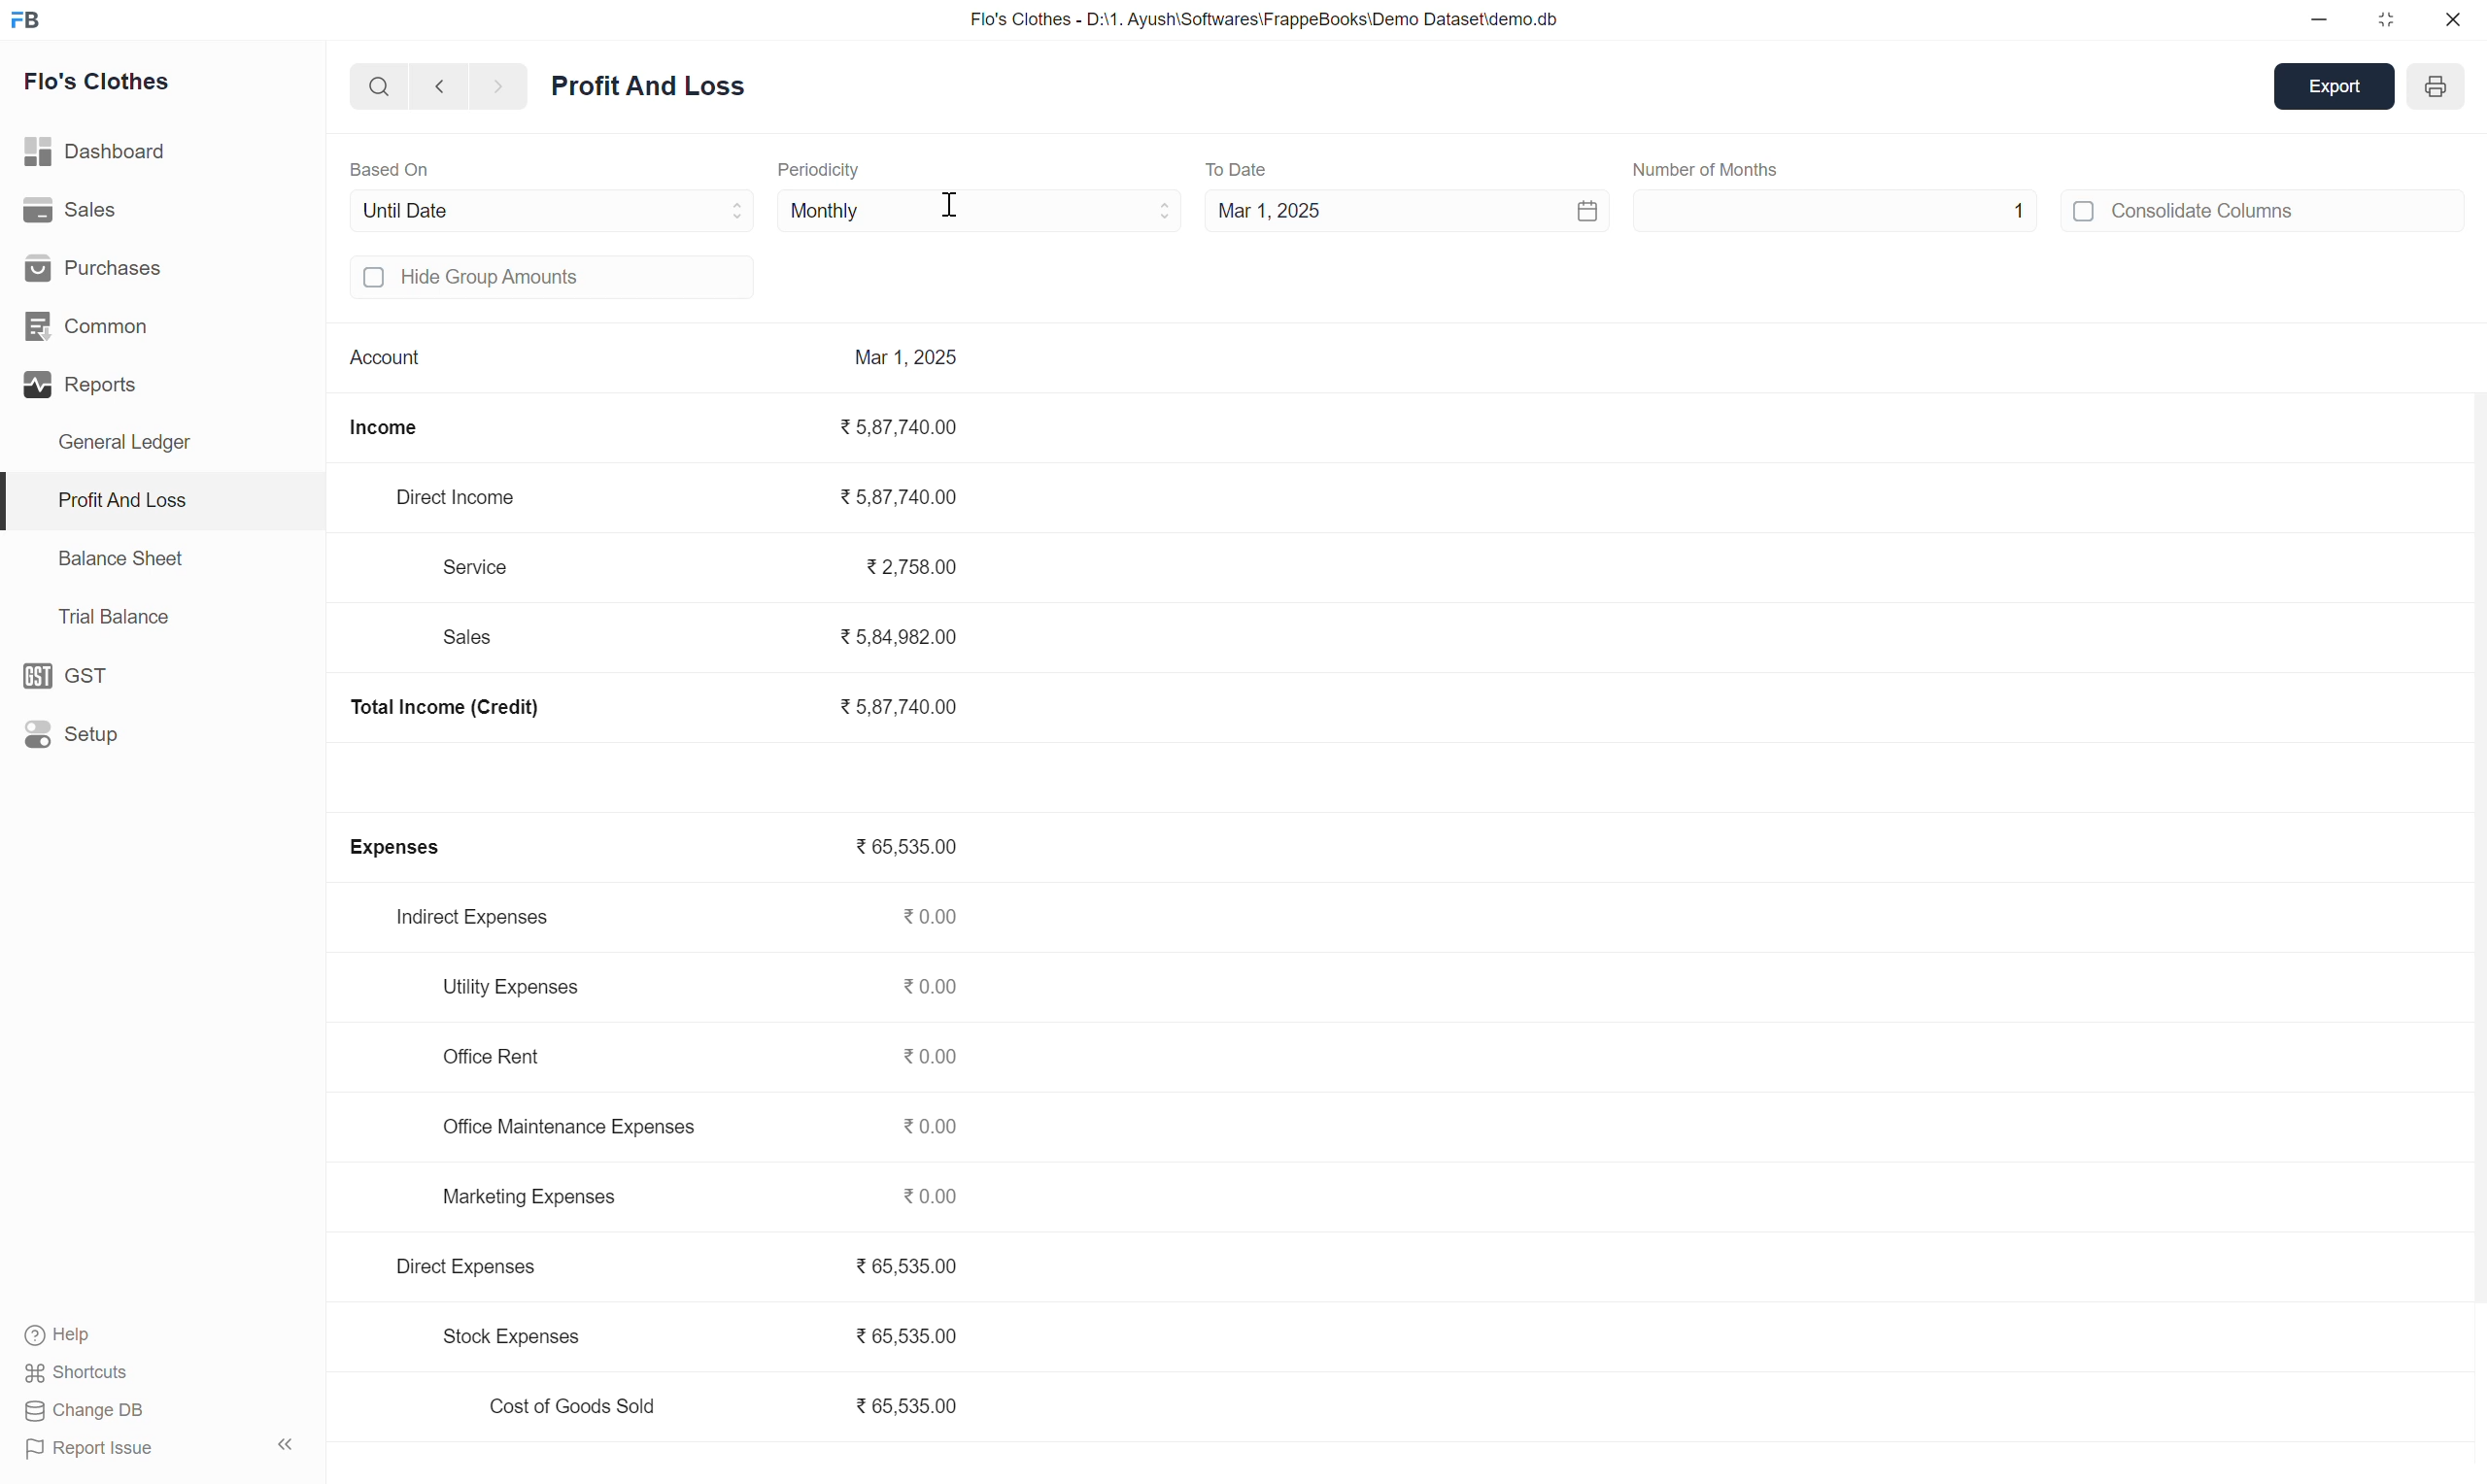  I want to click on Based On, so click(407, 170).